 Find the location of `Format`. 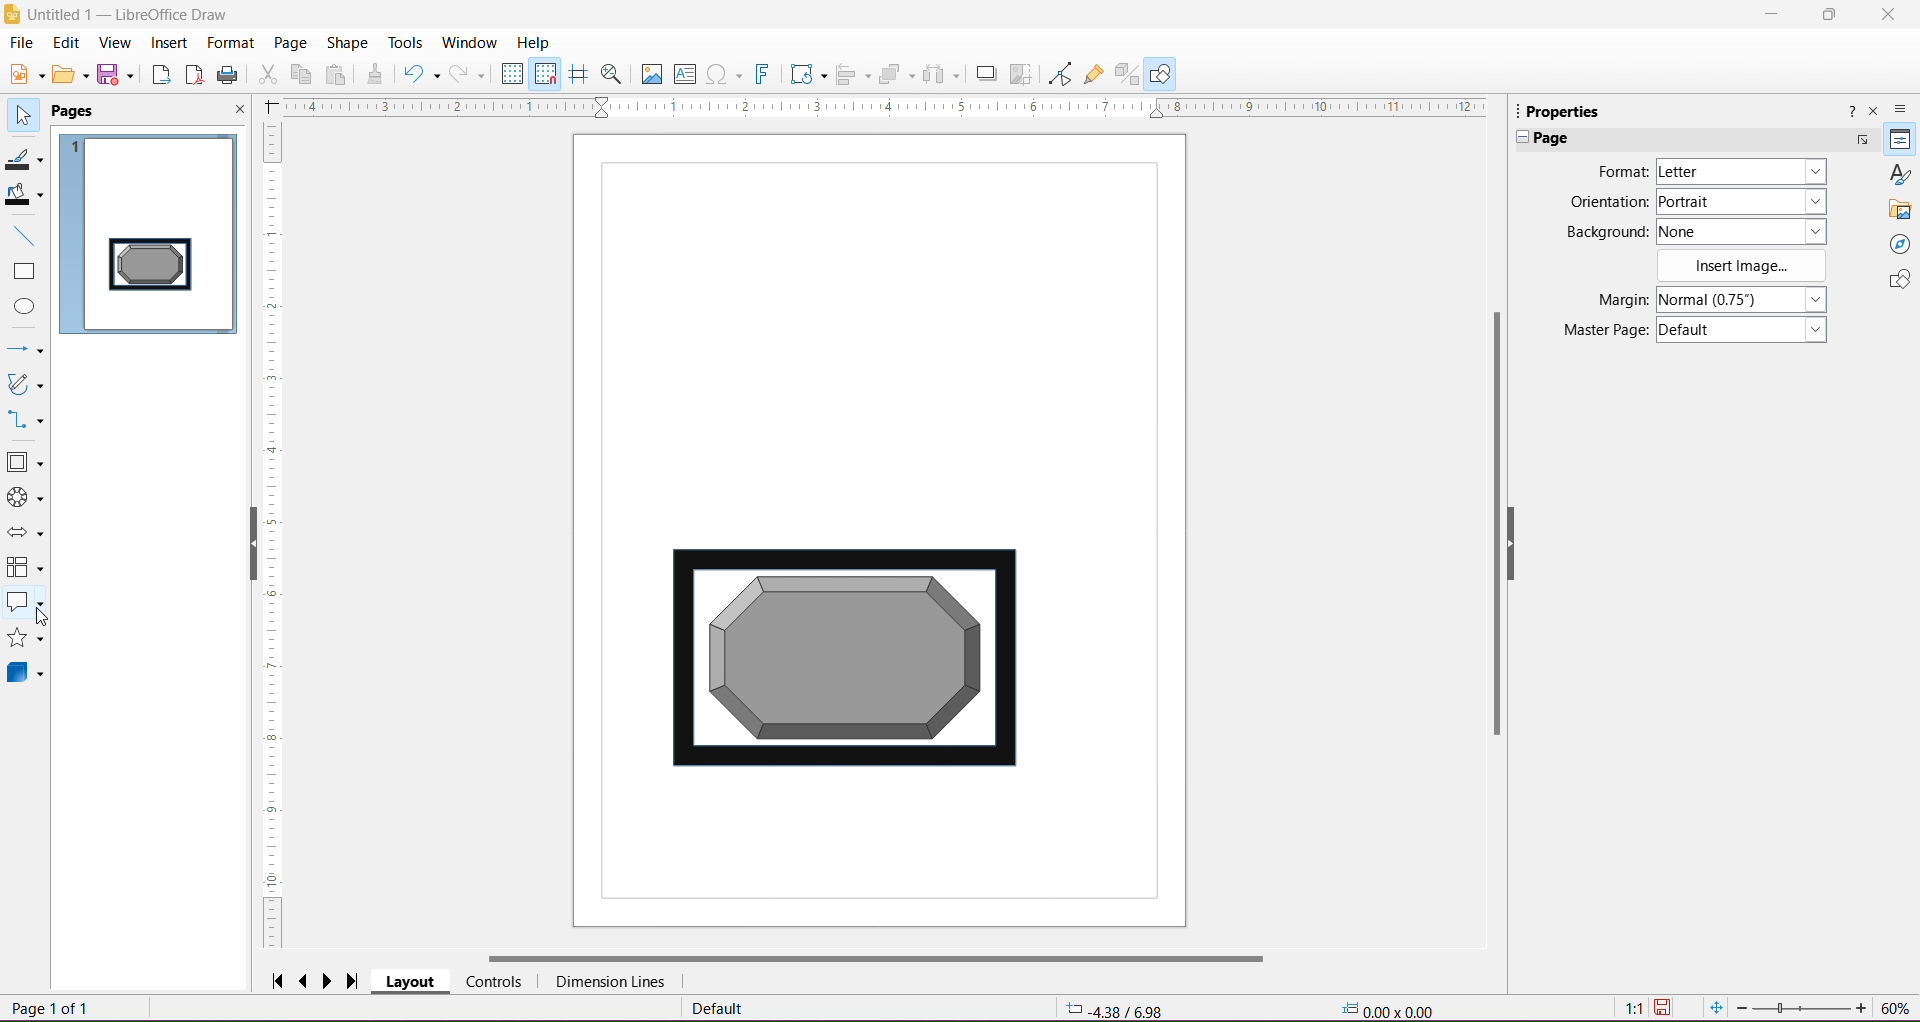

Format is located at coordinates (1619, 172).